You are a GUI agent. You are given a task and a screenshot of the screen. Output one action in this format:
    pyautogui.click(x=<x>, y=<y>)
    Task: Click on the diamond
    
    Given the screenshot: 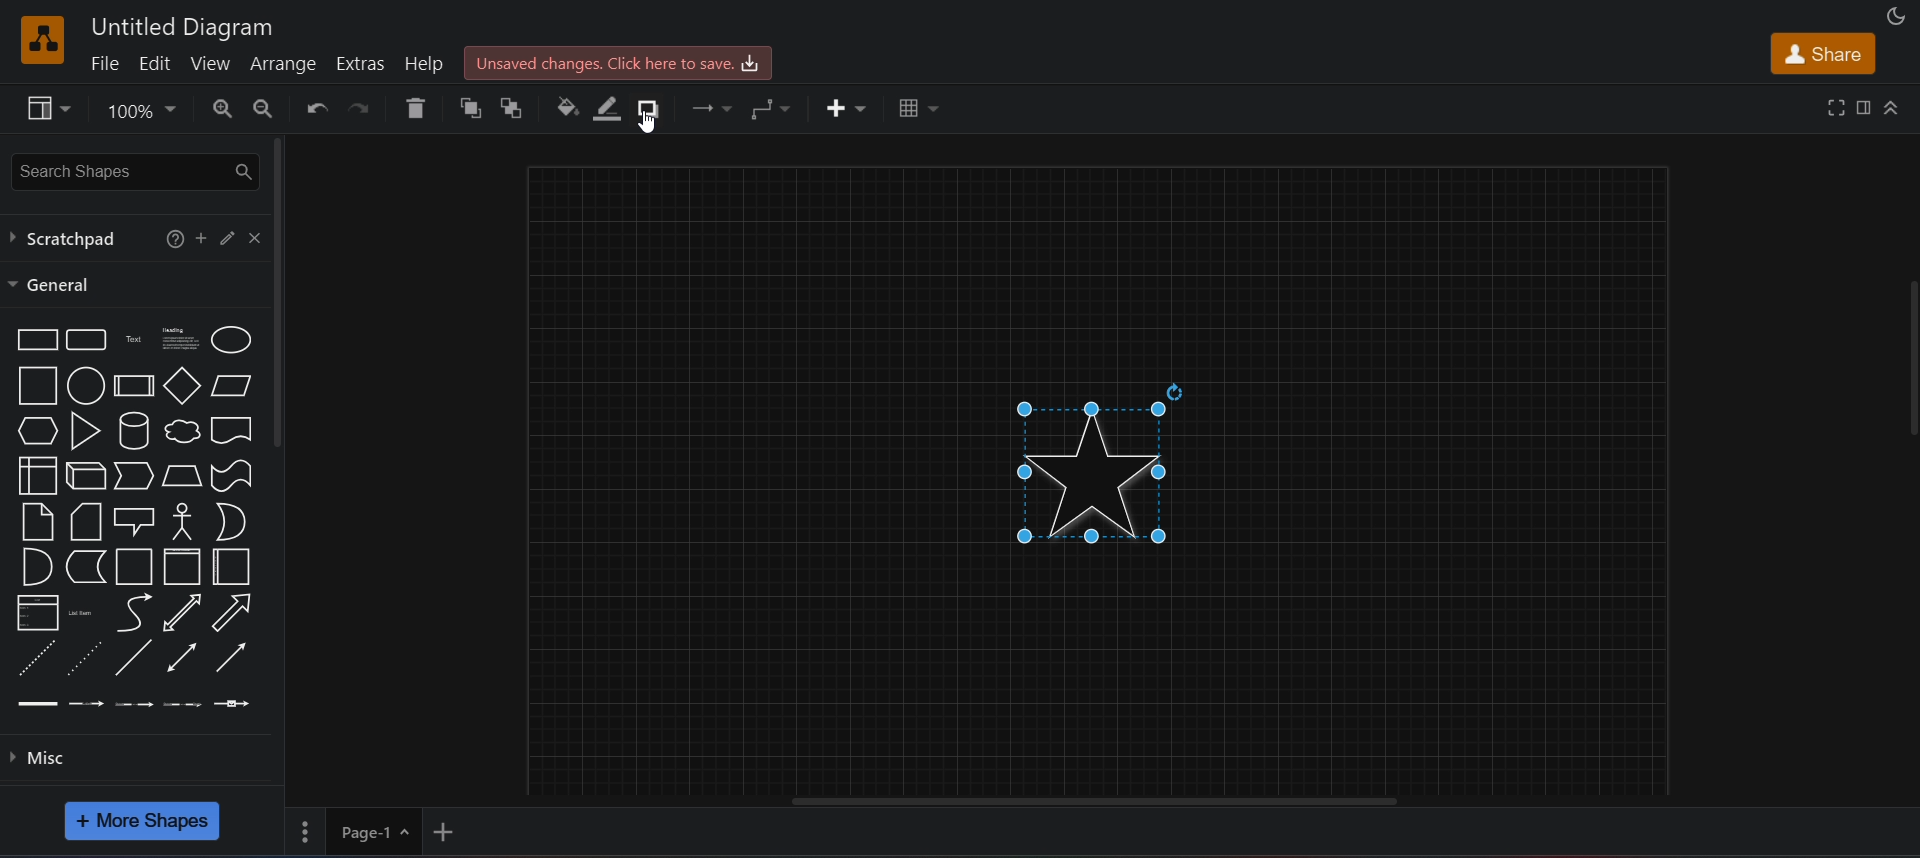 What is the action you would take?
    pyautogui.click(x=179, y=384)
    